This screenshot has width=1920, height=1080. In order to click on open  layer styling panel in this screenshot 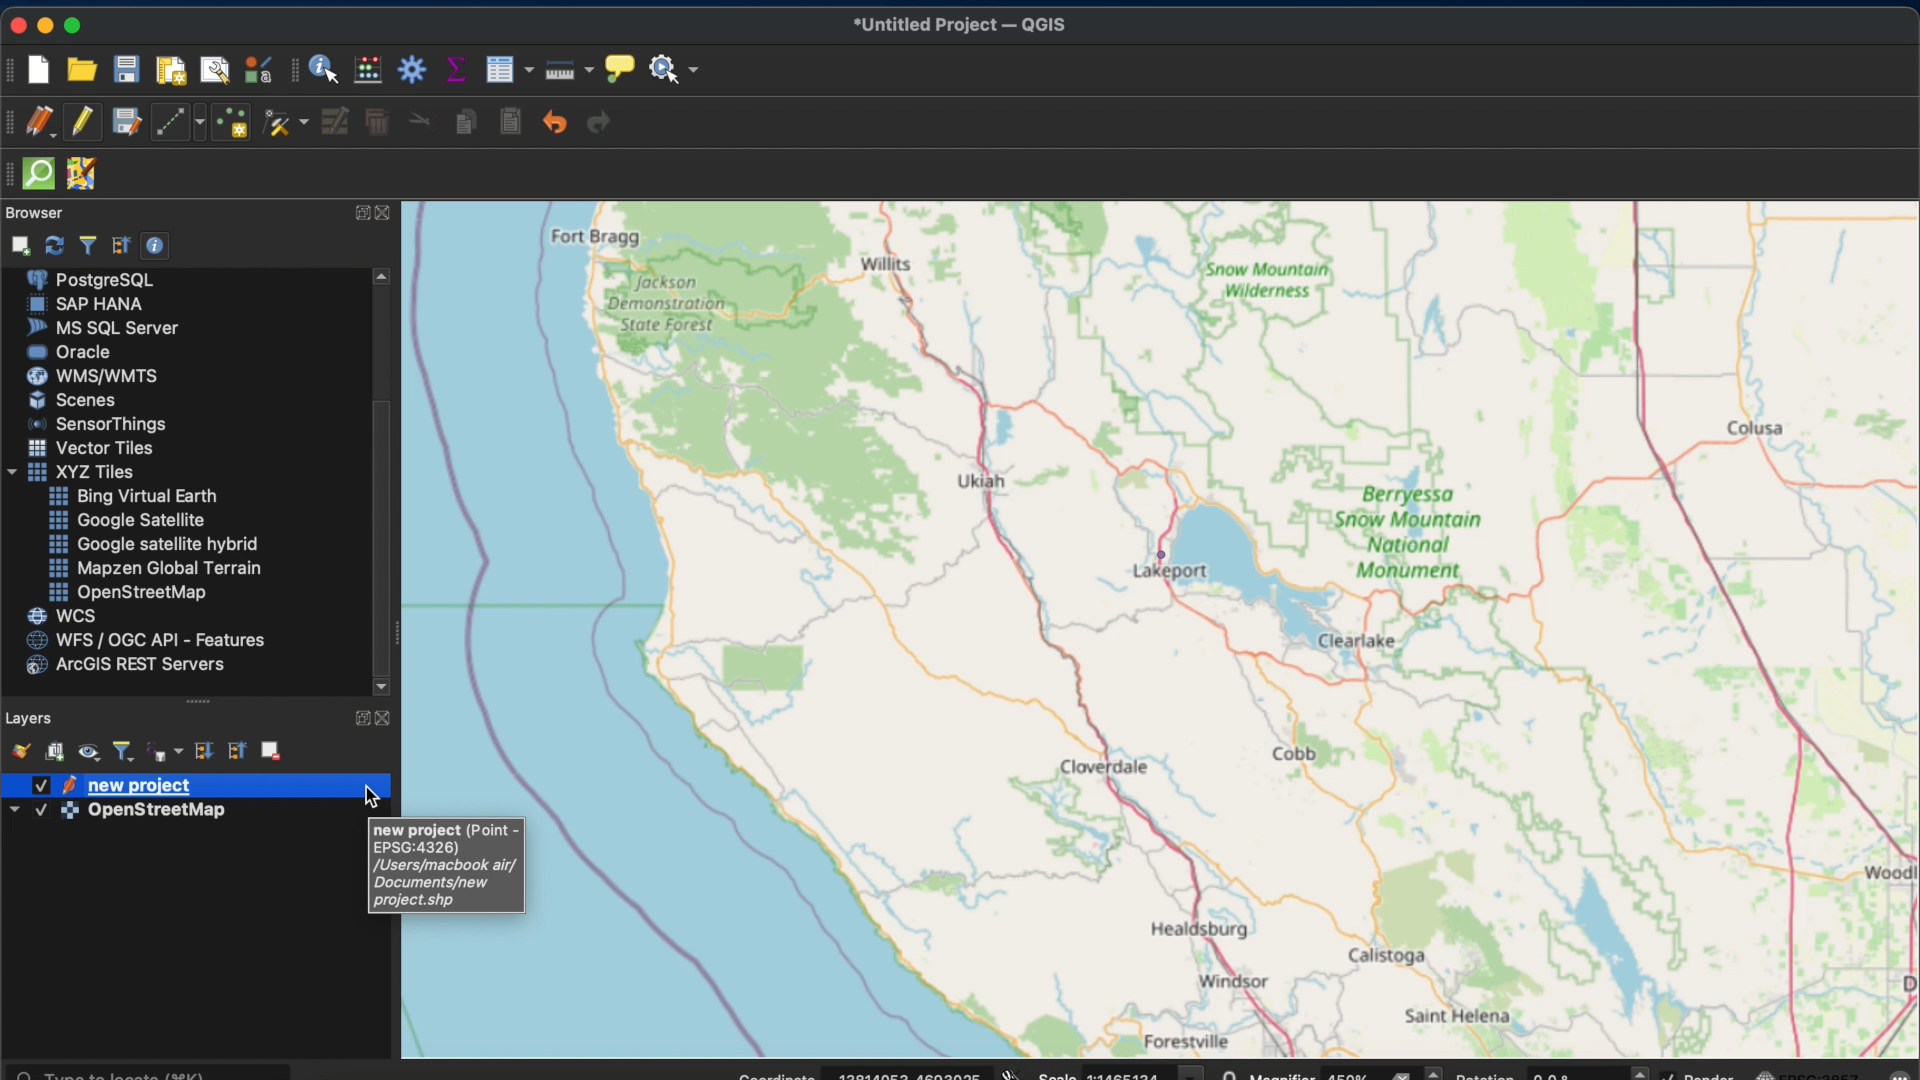, I will do `click(17, 749)`.